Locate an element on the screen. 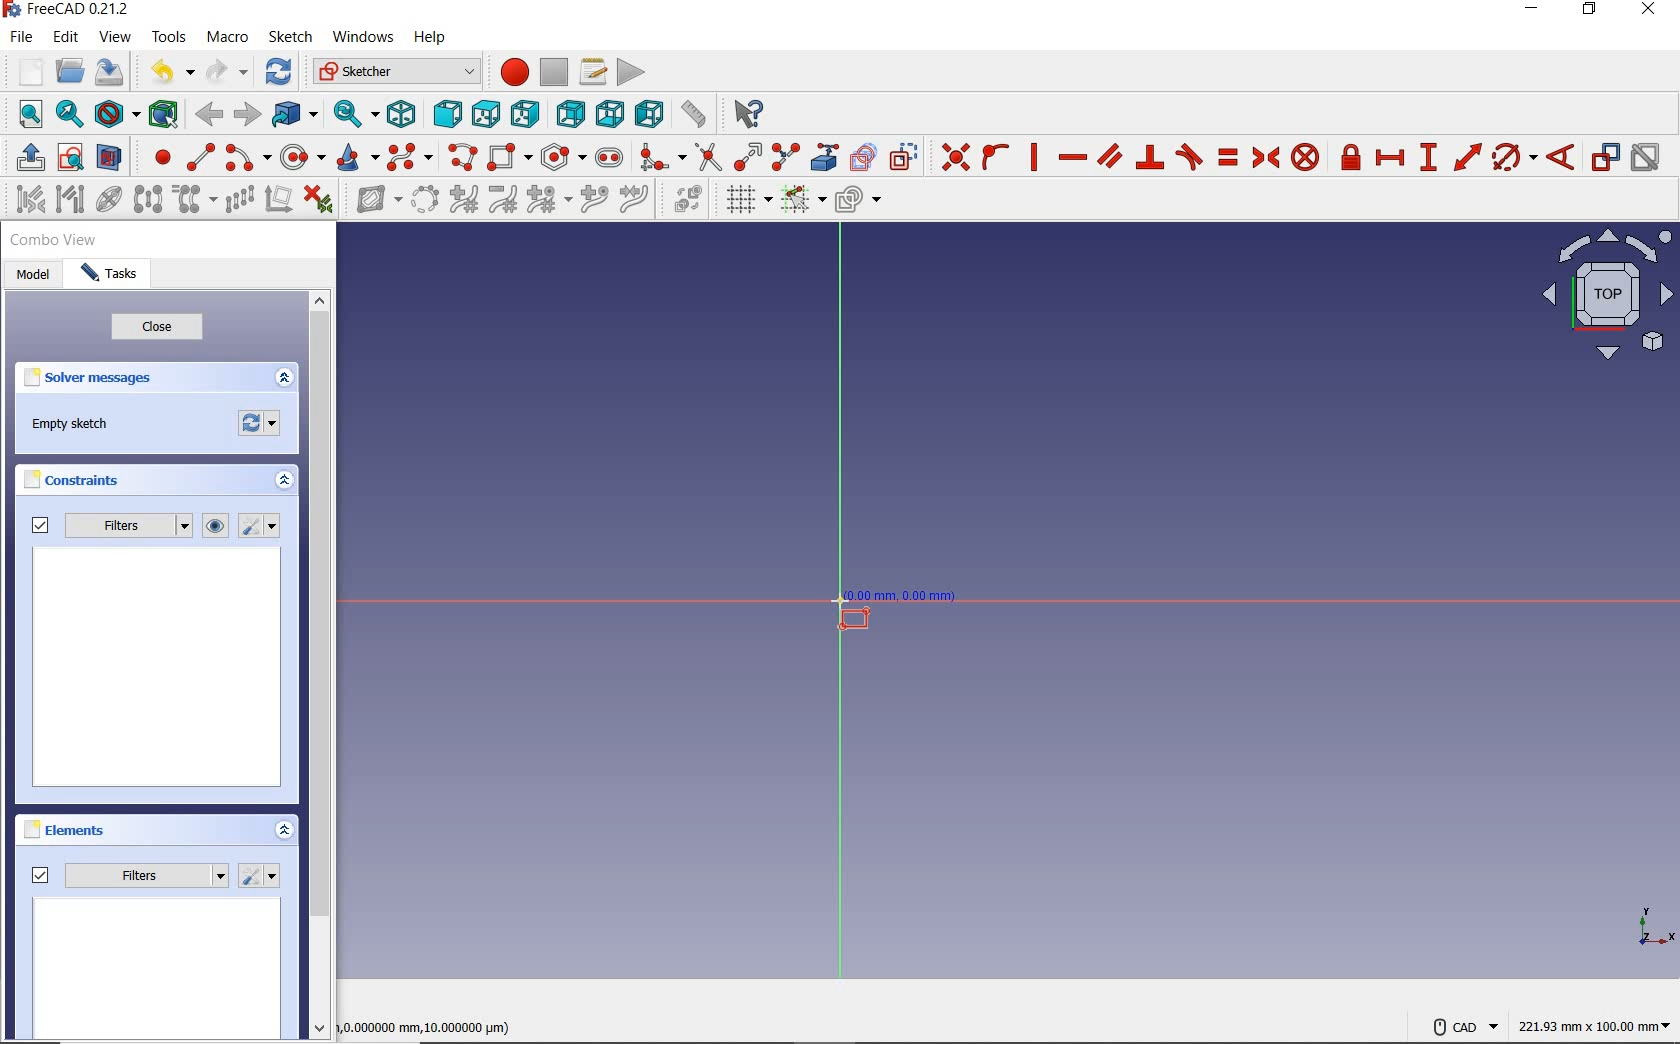  macros is located at coordinates (593, 72).